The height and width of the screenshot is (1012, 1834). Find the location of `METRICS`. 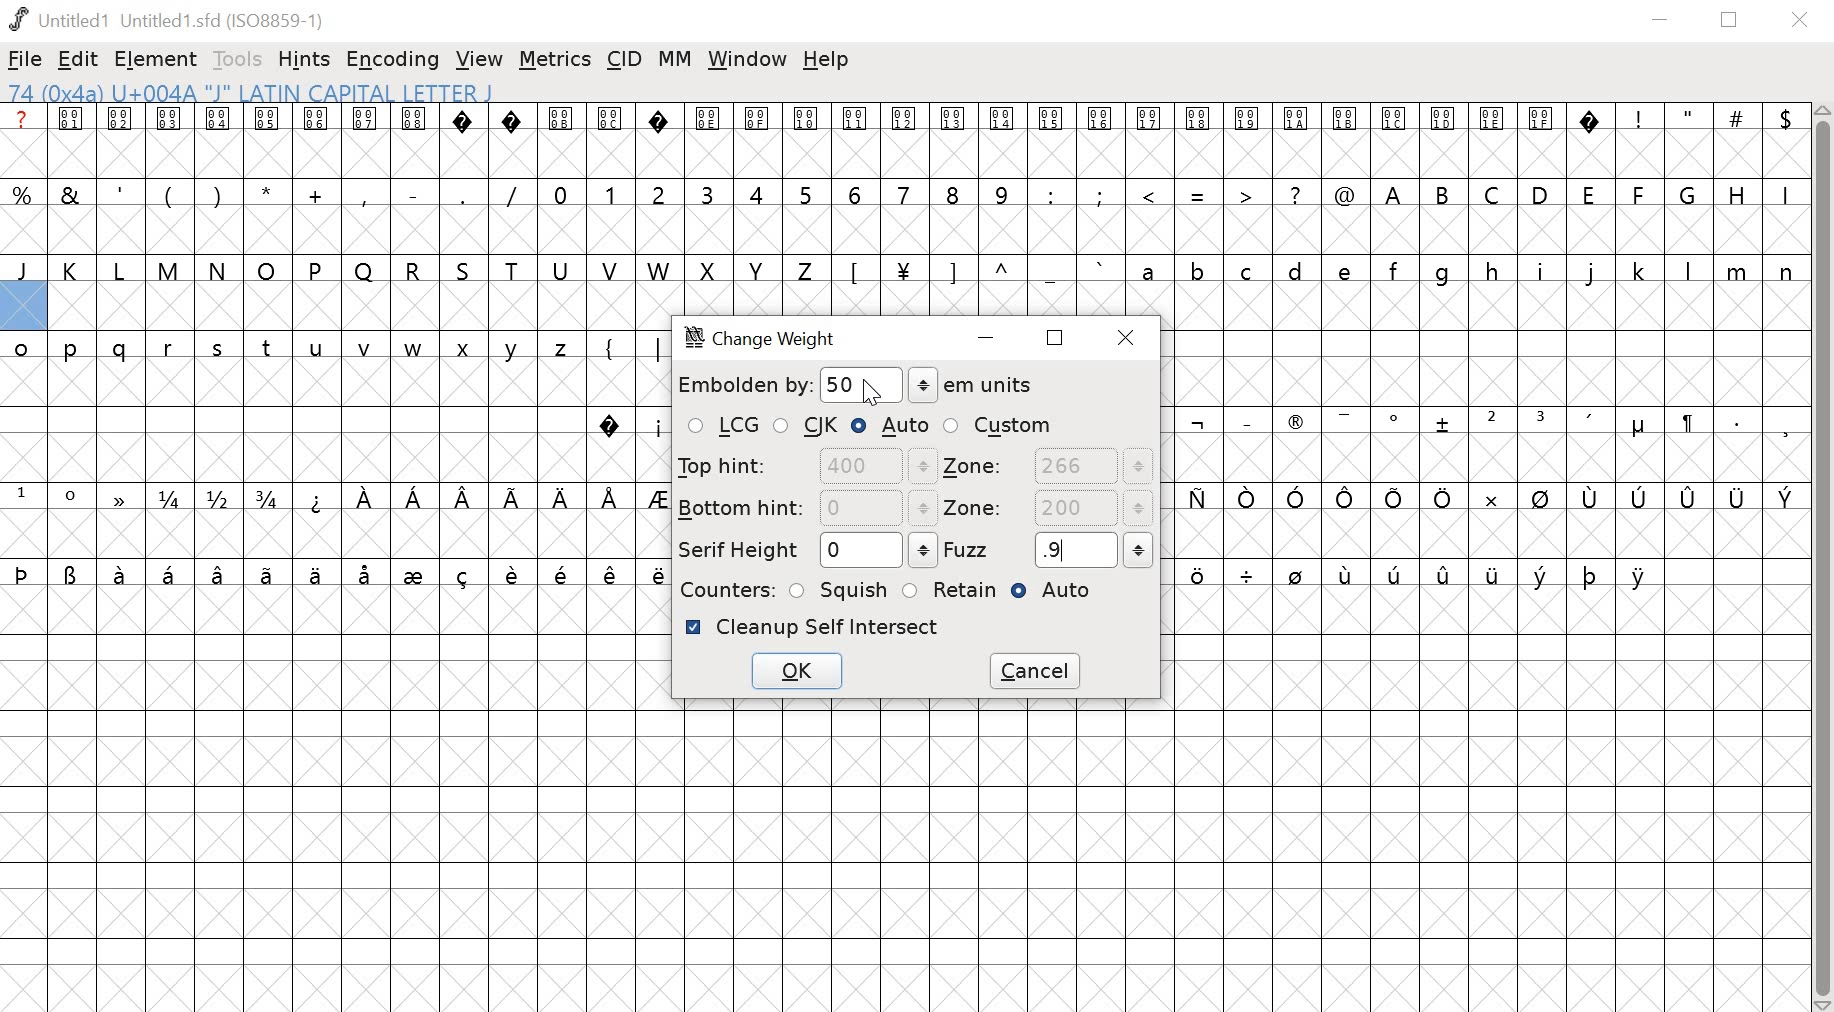

METRICS is located at coordinates (554, 61).